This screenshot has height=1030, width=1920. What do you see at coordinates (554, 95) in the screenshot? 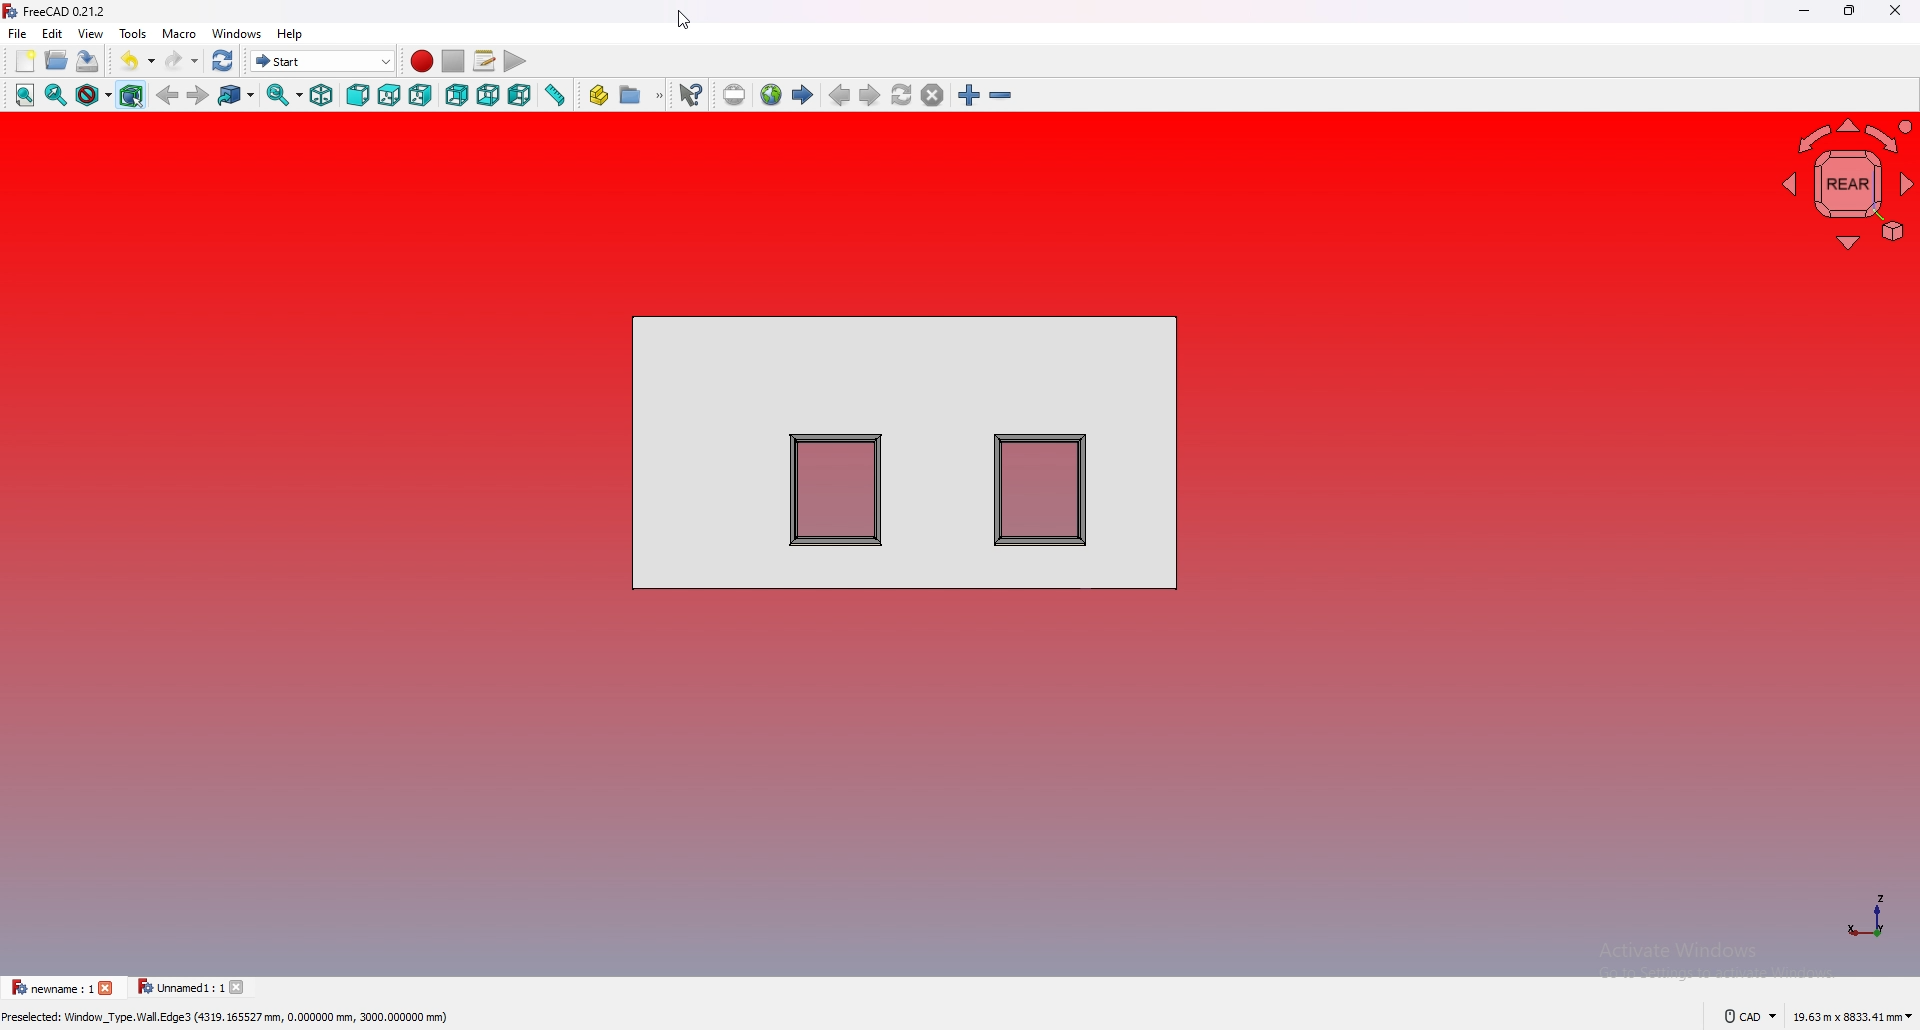
I see `measure distance` at bounding box center [554, 95].